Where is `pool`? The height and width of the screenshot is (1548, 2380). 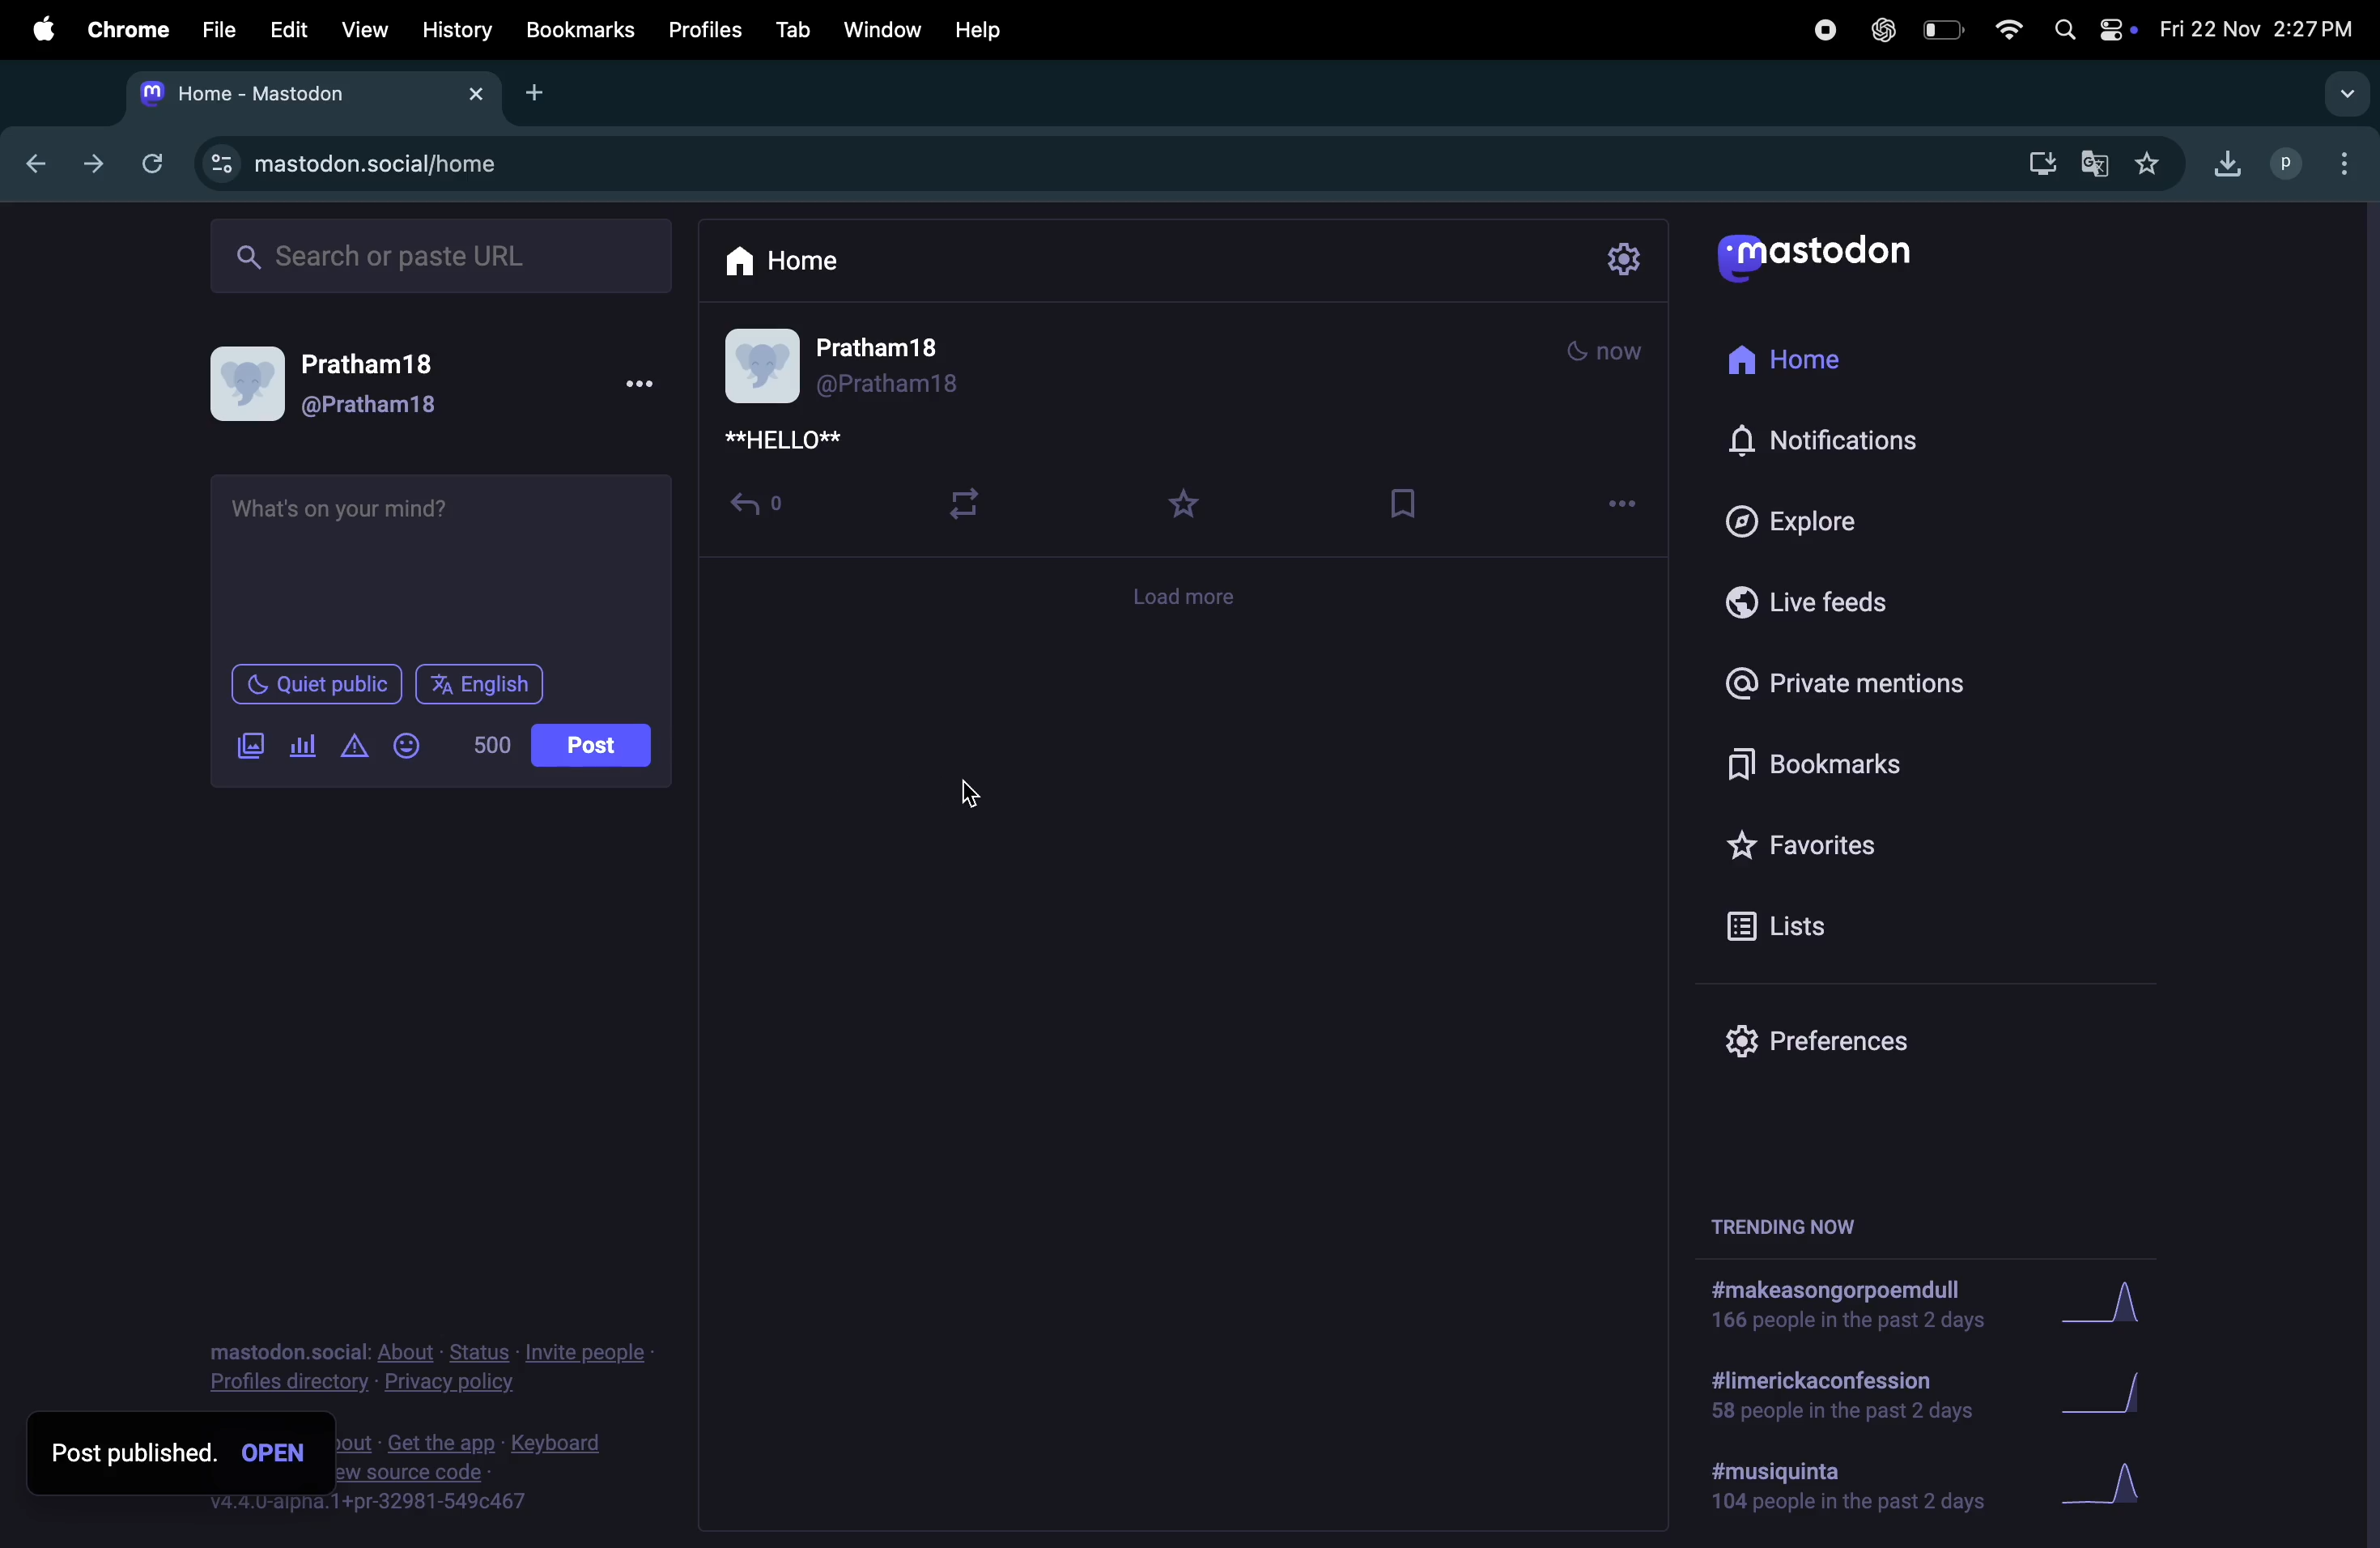
pool is located at coordinates (307, 744).